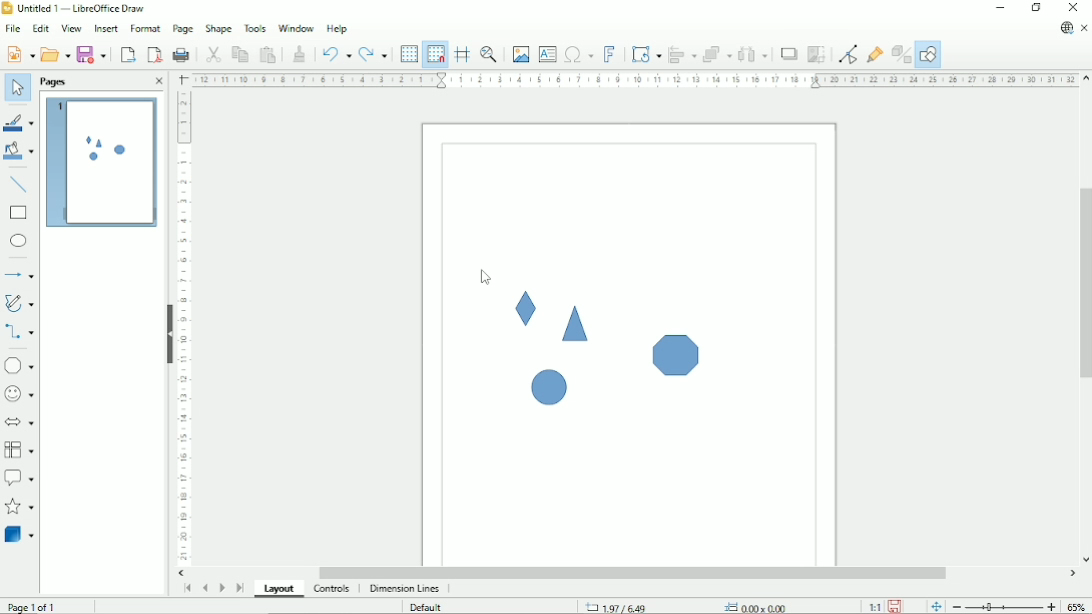 The height and width of the screenshot is (614, 1092). I want to click on Ellipse, so click(19, 241).